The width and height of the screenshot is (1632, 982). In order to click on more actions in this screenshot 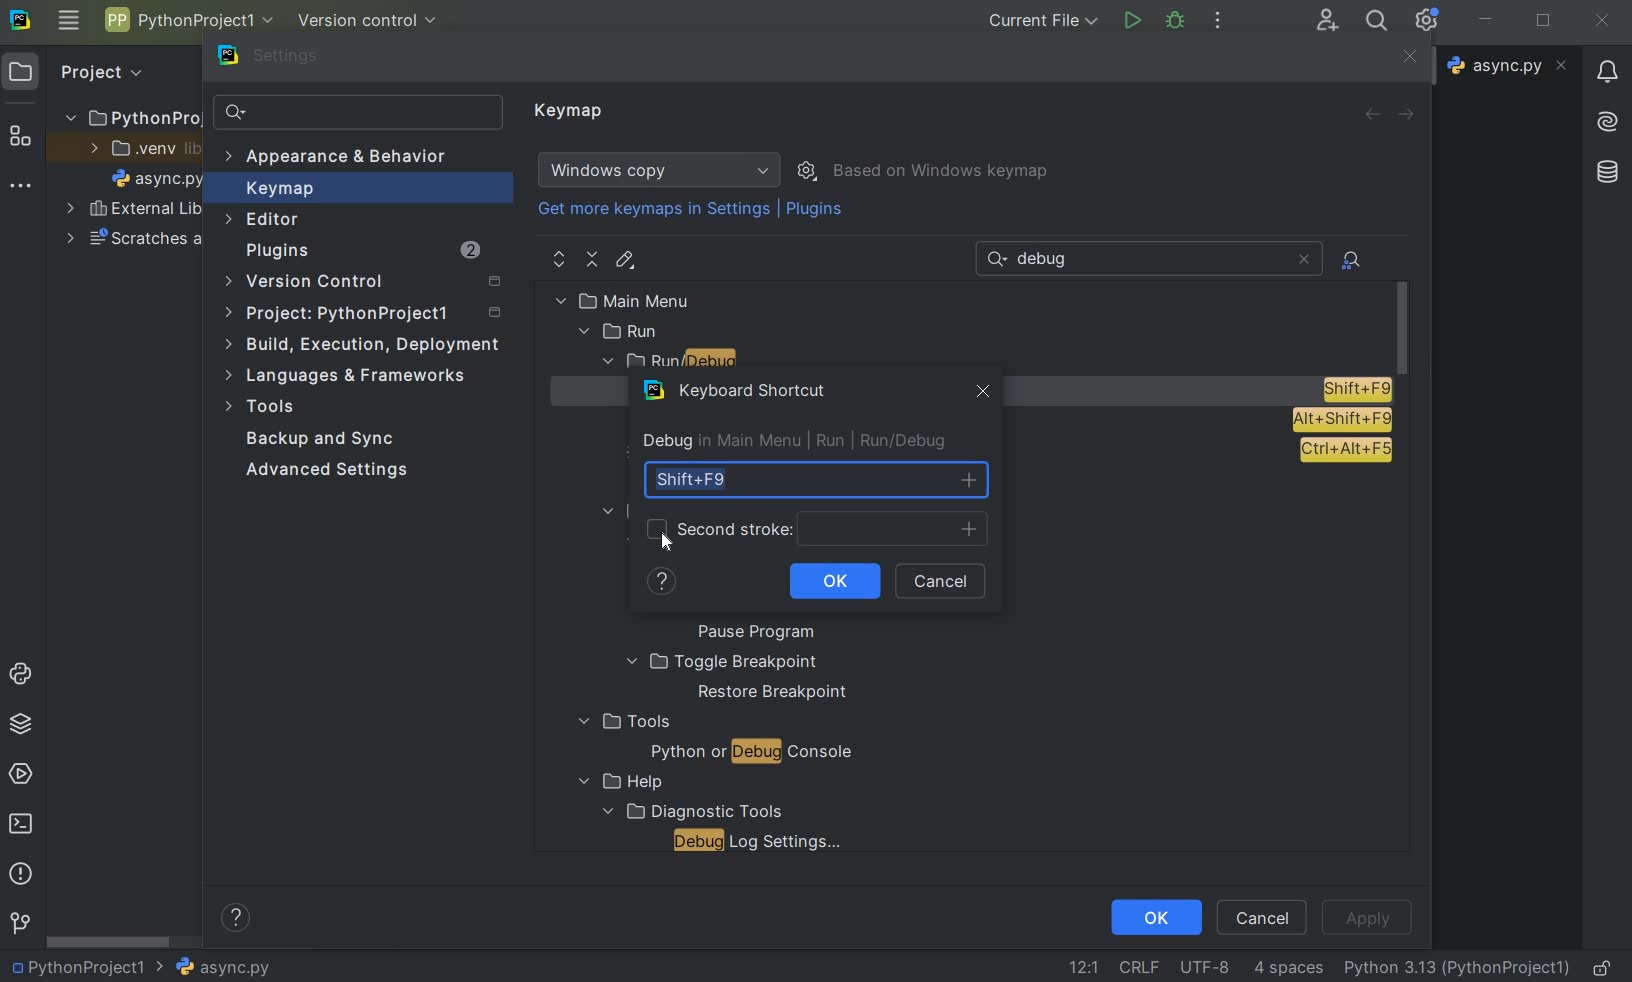, I will do `click(1217, 22)`.